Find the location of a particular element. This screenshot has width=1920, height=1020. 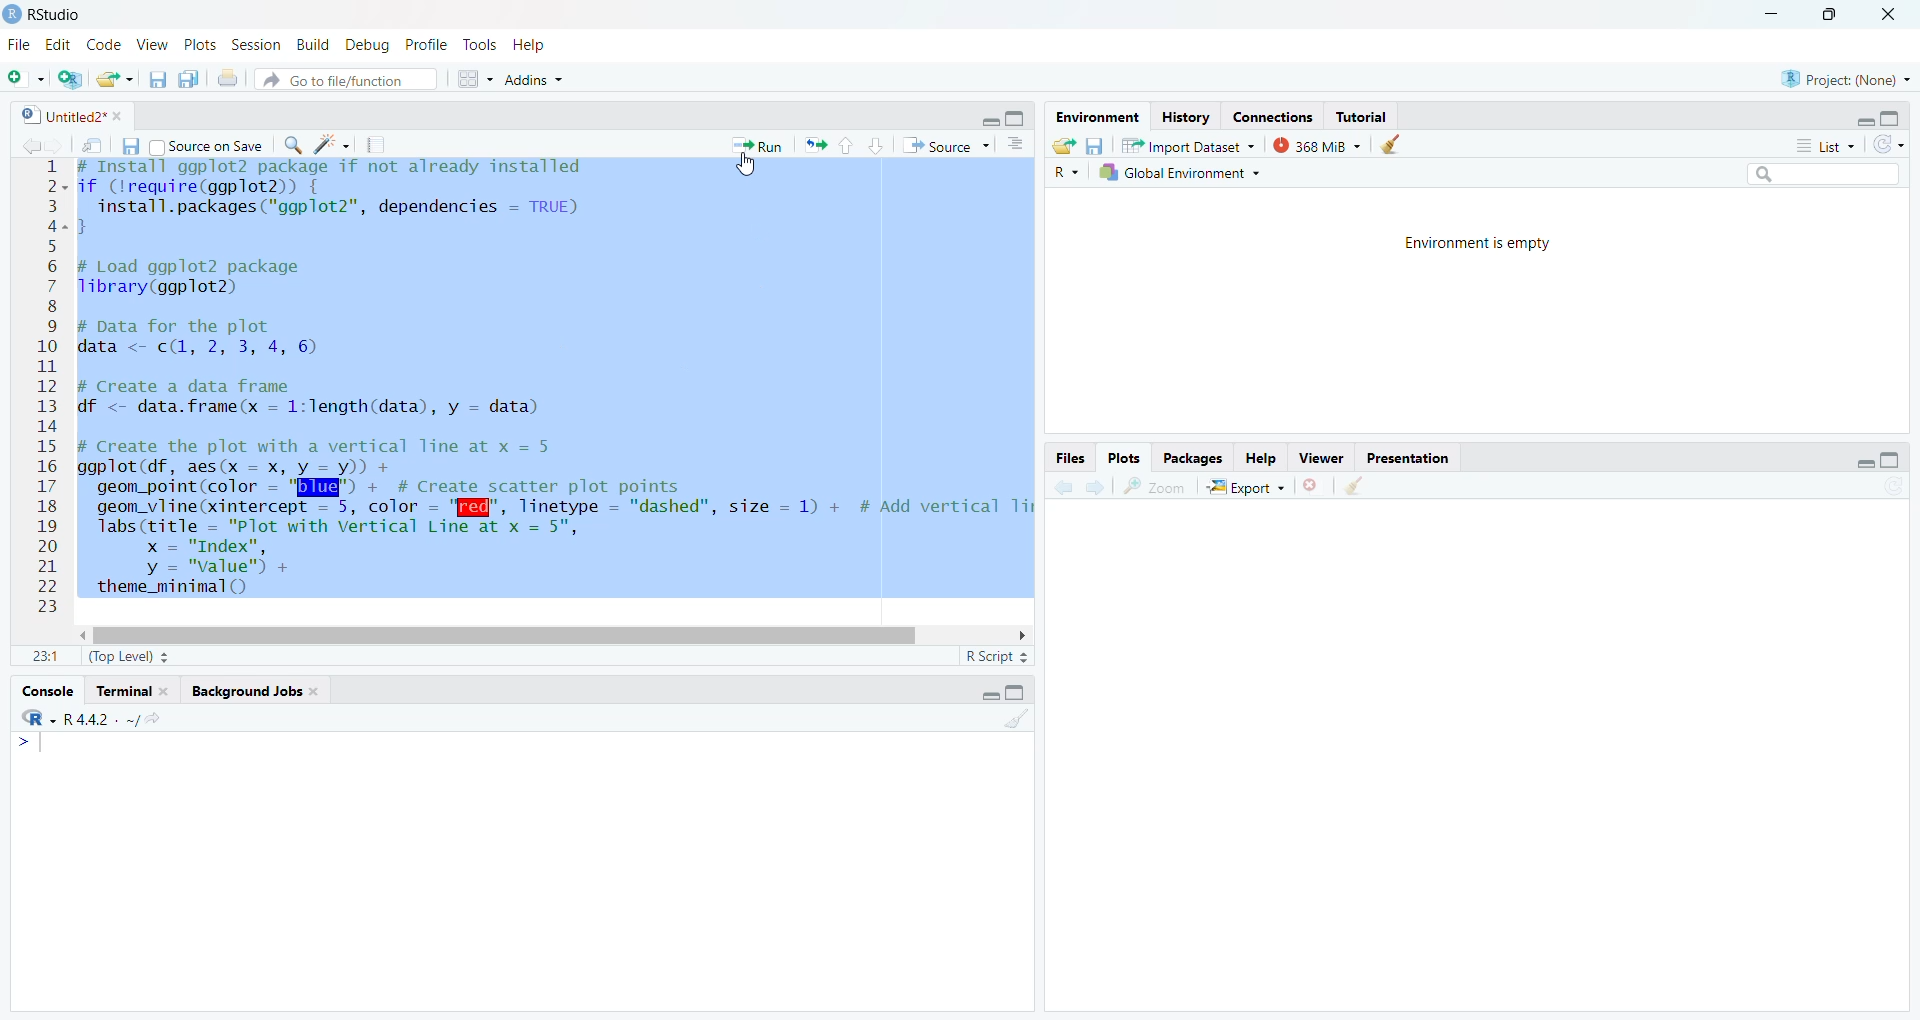

add script is located at coordinates (71, 79).